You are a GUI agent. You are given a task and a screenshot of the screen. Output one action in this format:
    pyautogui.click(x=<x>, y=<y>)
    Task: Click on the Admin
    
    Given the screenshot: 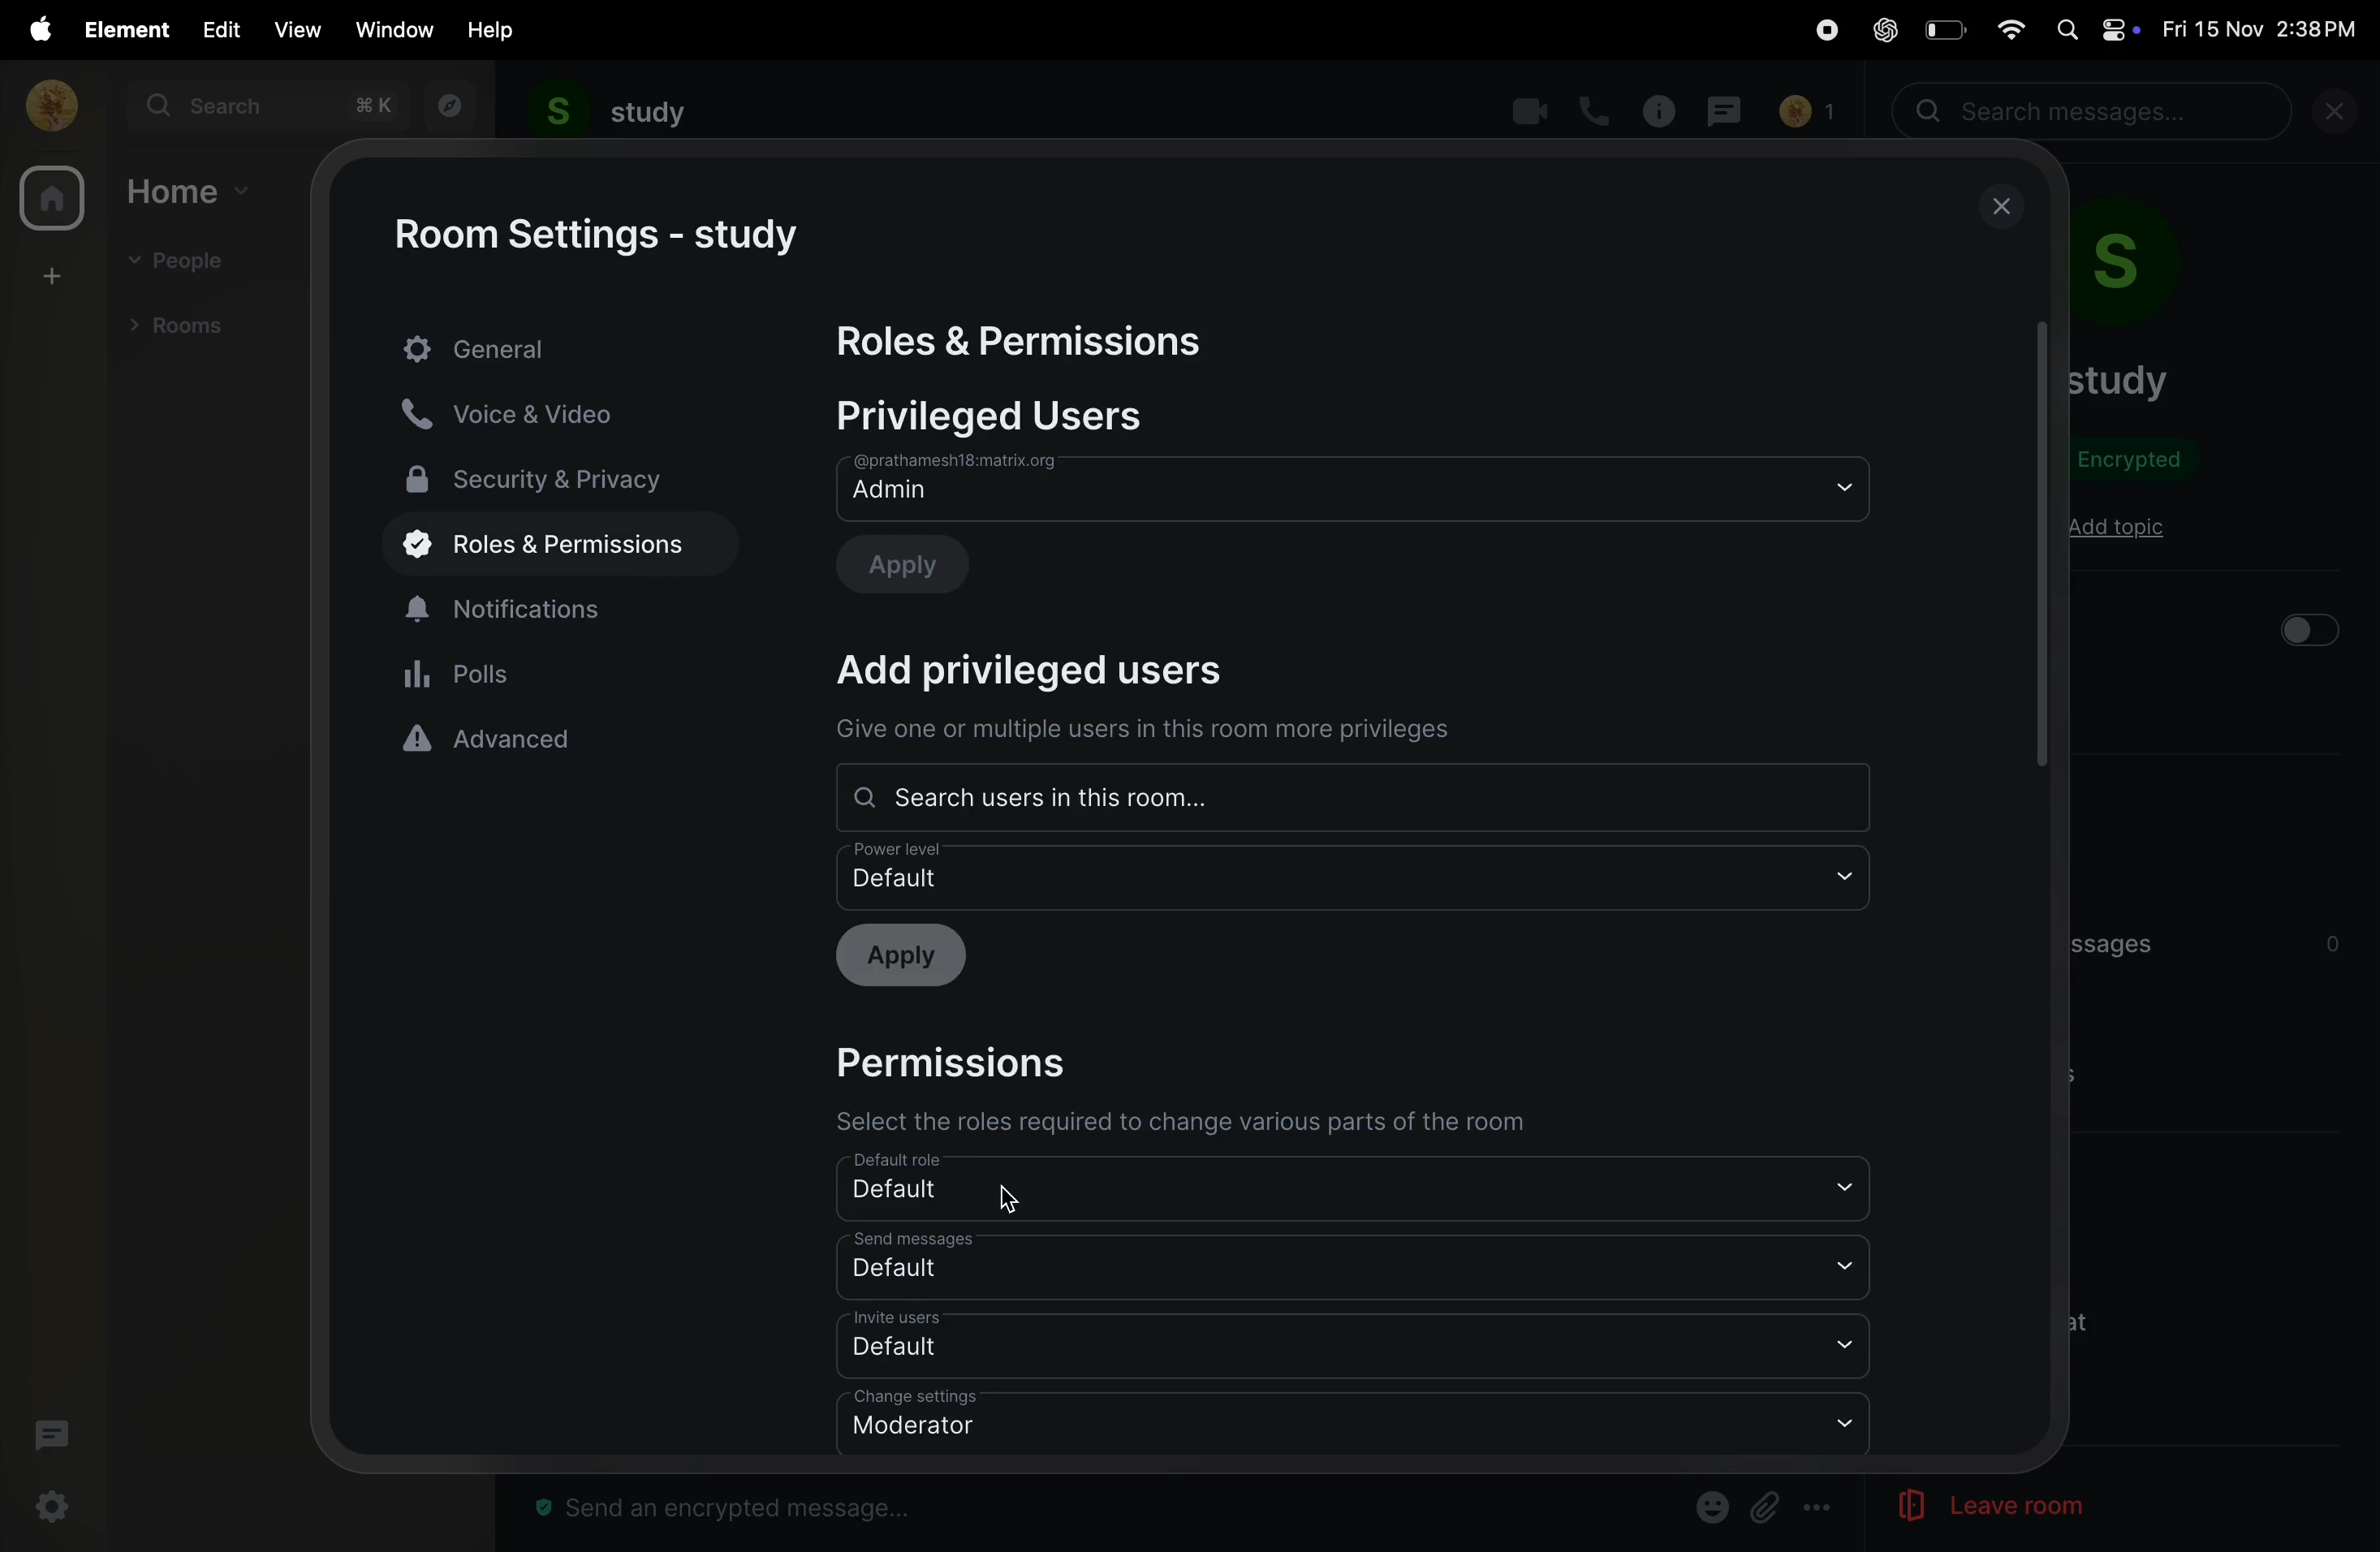 What is the action you would take?
    pyautogui.click(x=1353, y=487)
    